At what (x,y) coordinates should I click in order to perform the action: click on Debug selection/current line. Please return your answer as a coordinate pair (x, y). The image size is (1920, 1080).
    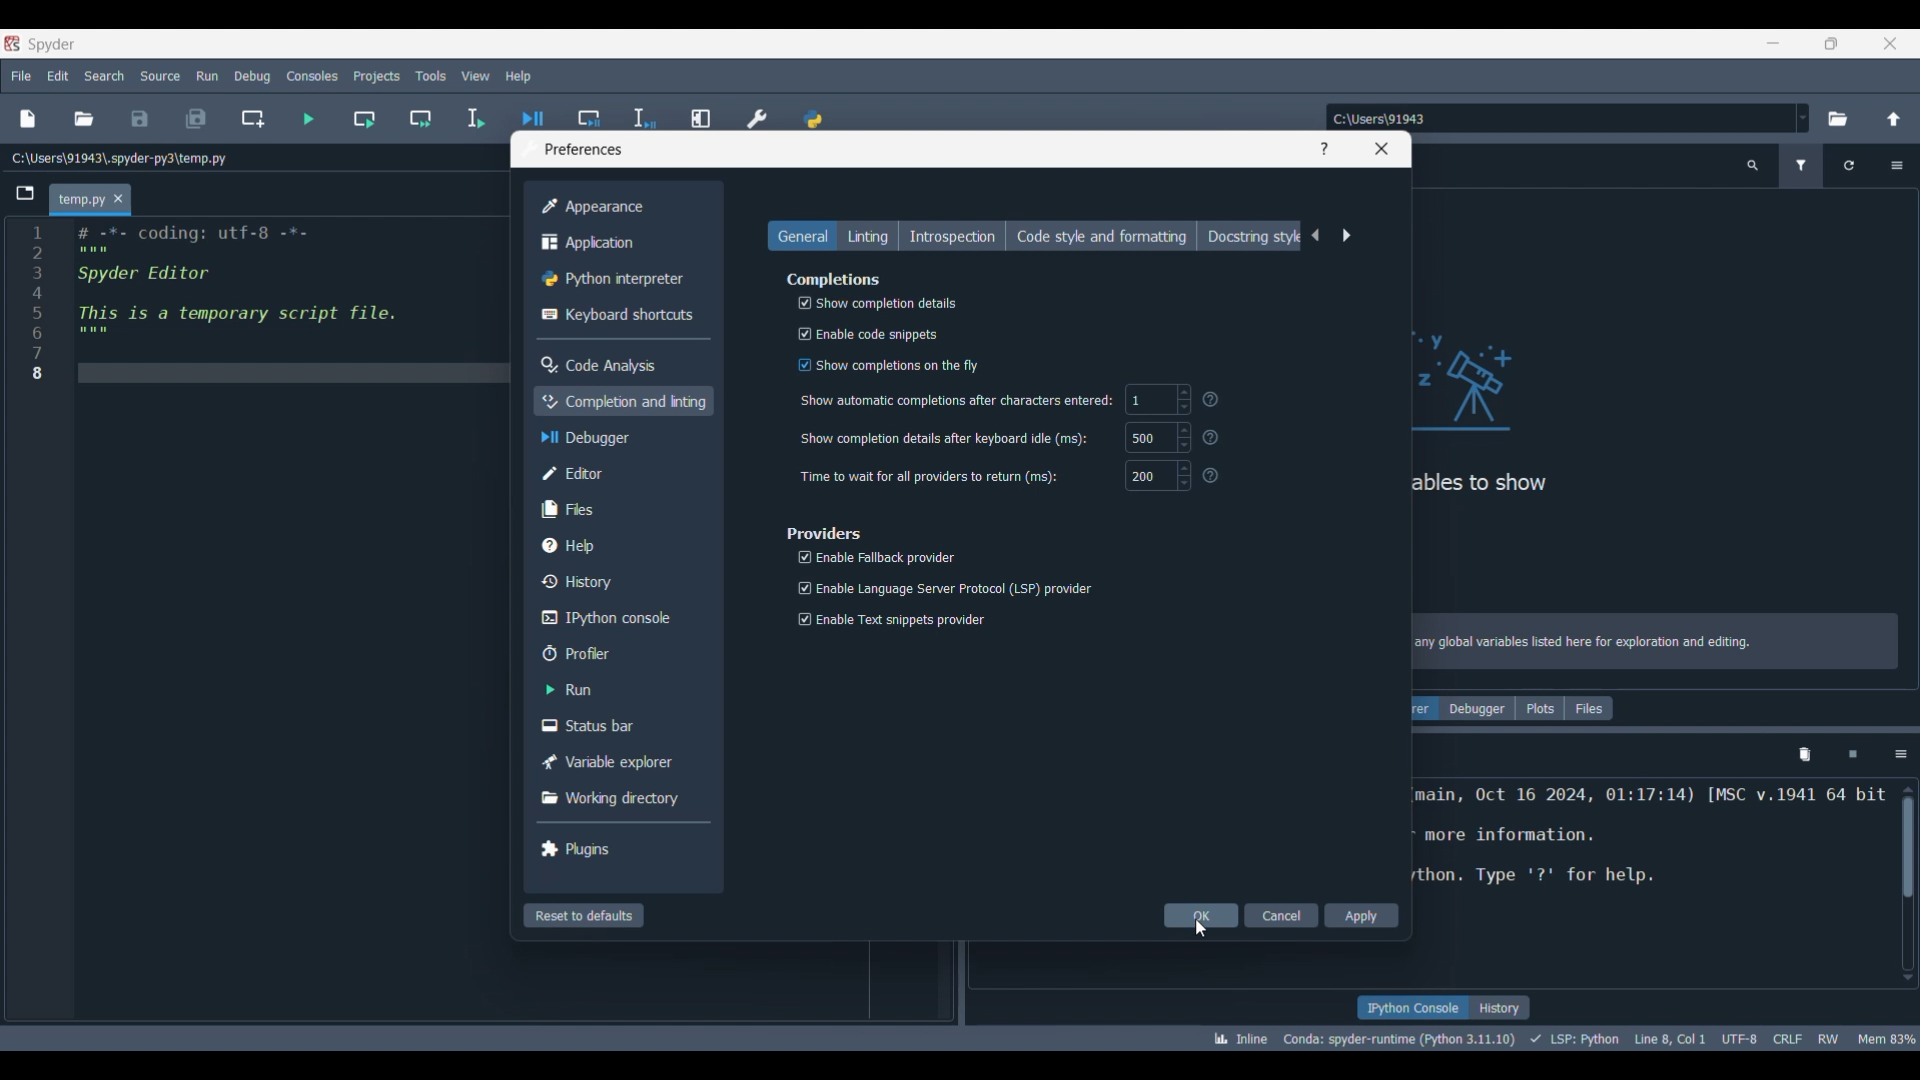
    Looking at the image, I should click on (643, 113).